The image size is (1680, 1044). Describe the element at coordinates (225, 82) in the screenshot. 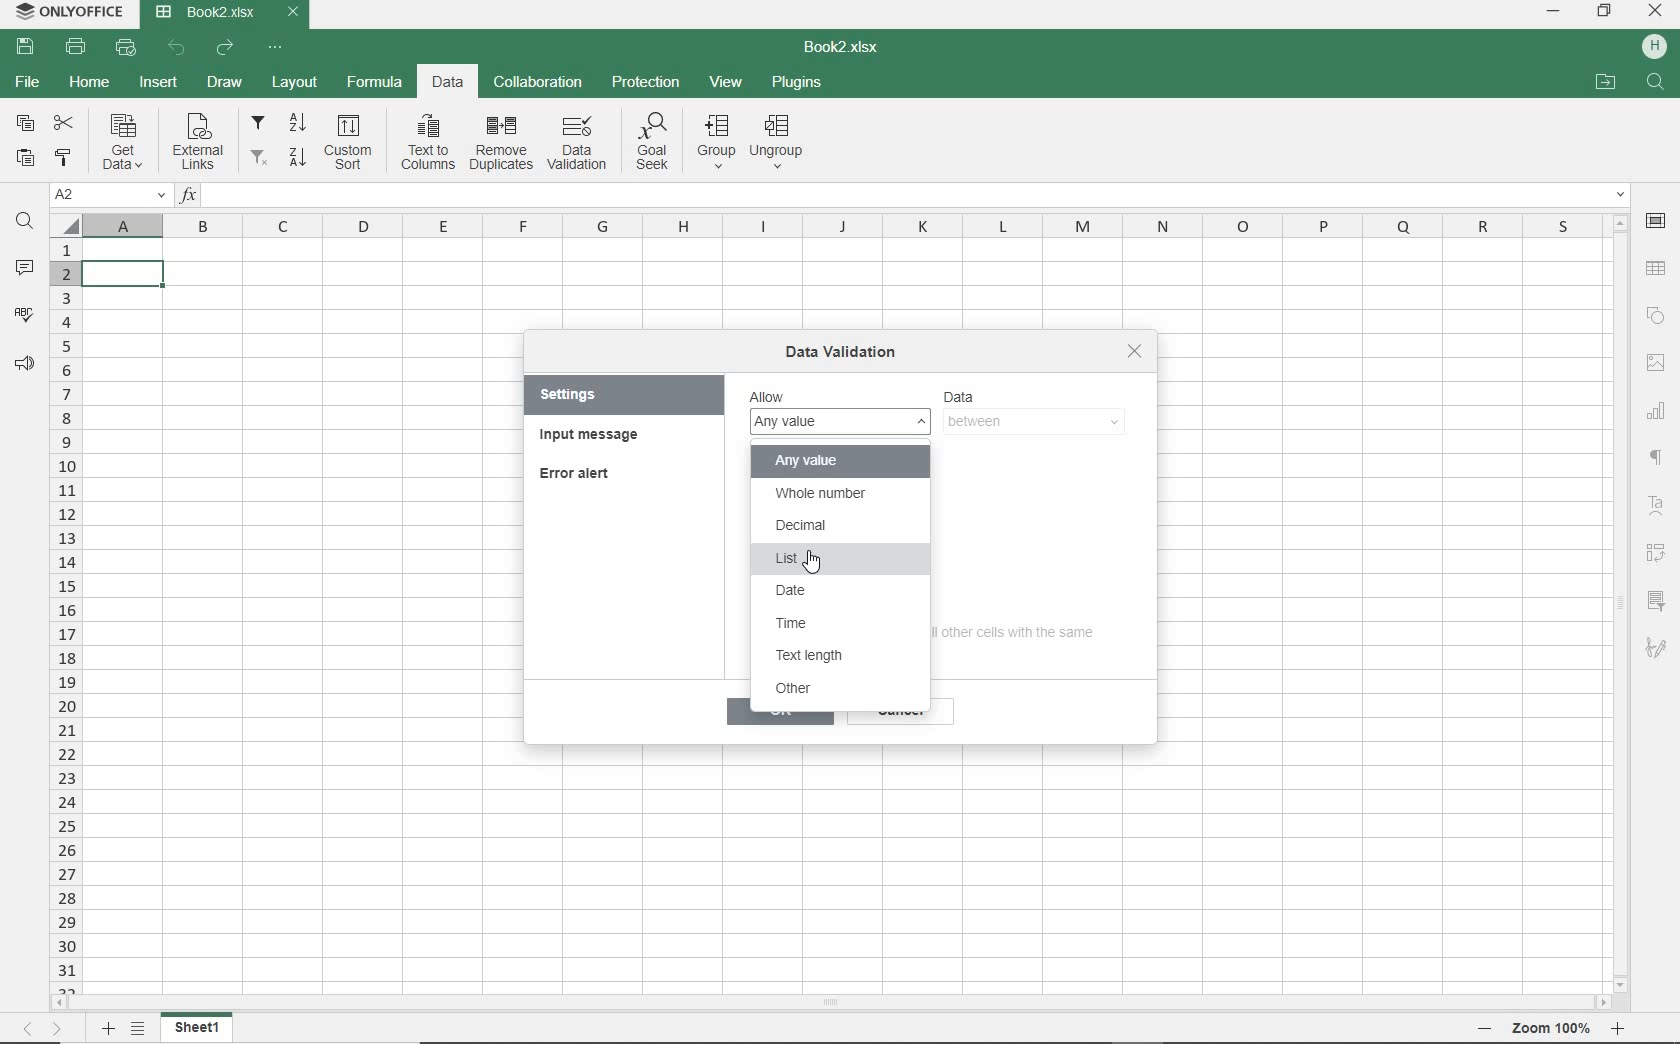

I see `DRAW` at that location.